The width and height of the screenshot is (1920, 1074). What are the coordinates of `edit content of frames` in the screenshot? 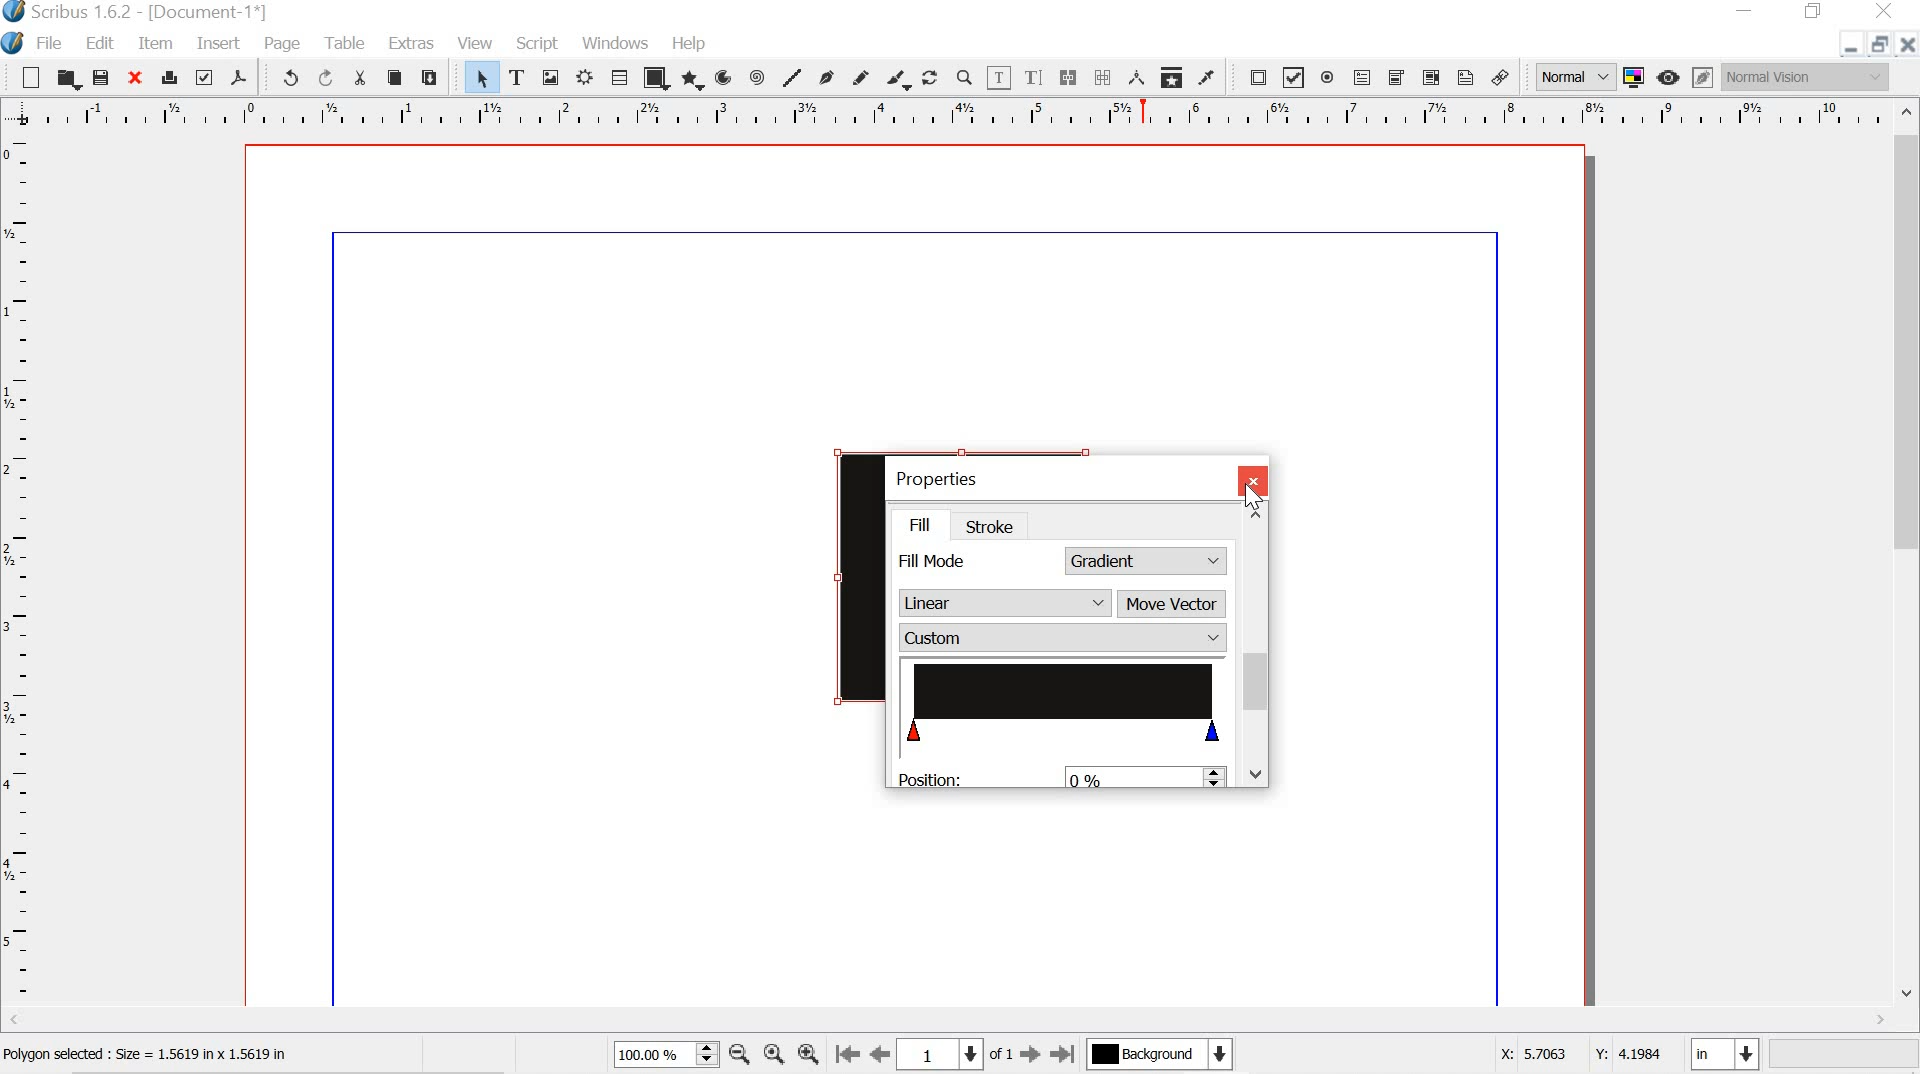 It's located at (1001, 77).